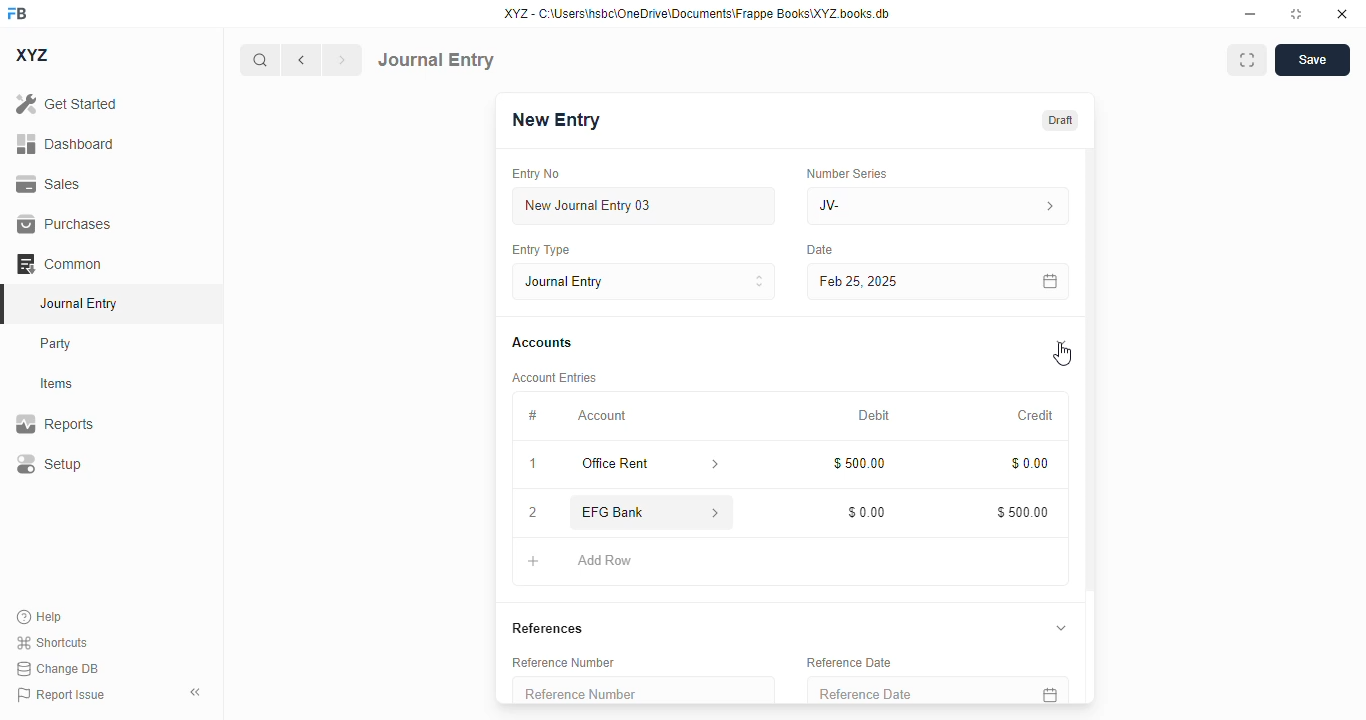  I want to click on previous, so click(301, 60).